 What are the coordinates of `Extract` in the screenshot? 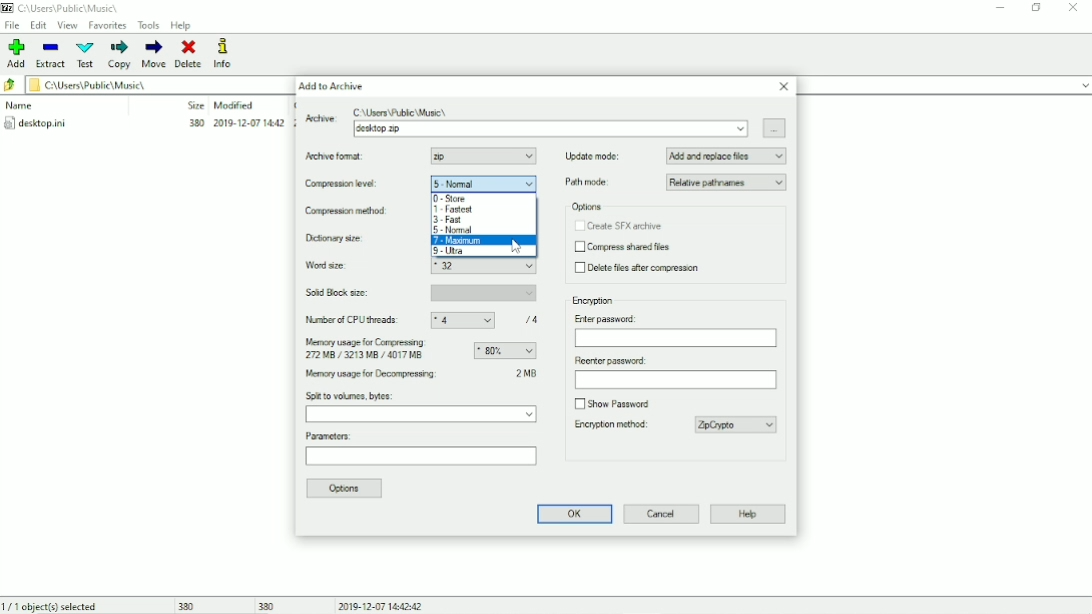 It's located at (51, 56).